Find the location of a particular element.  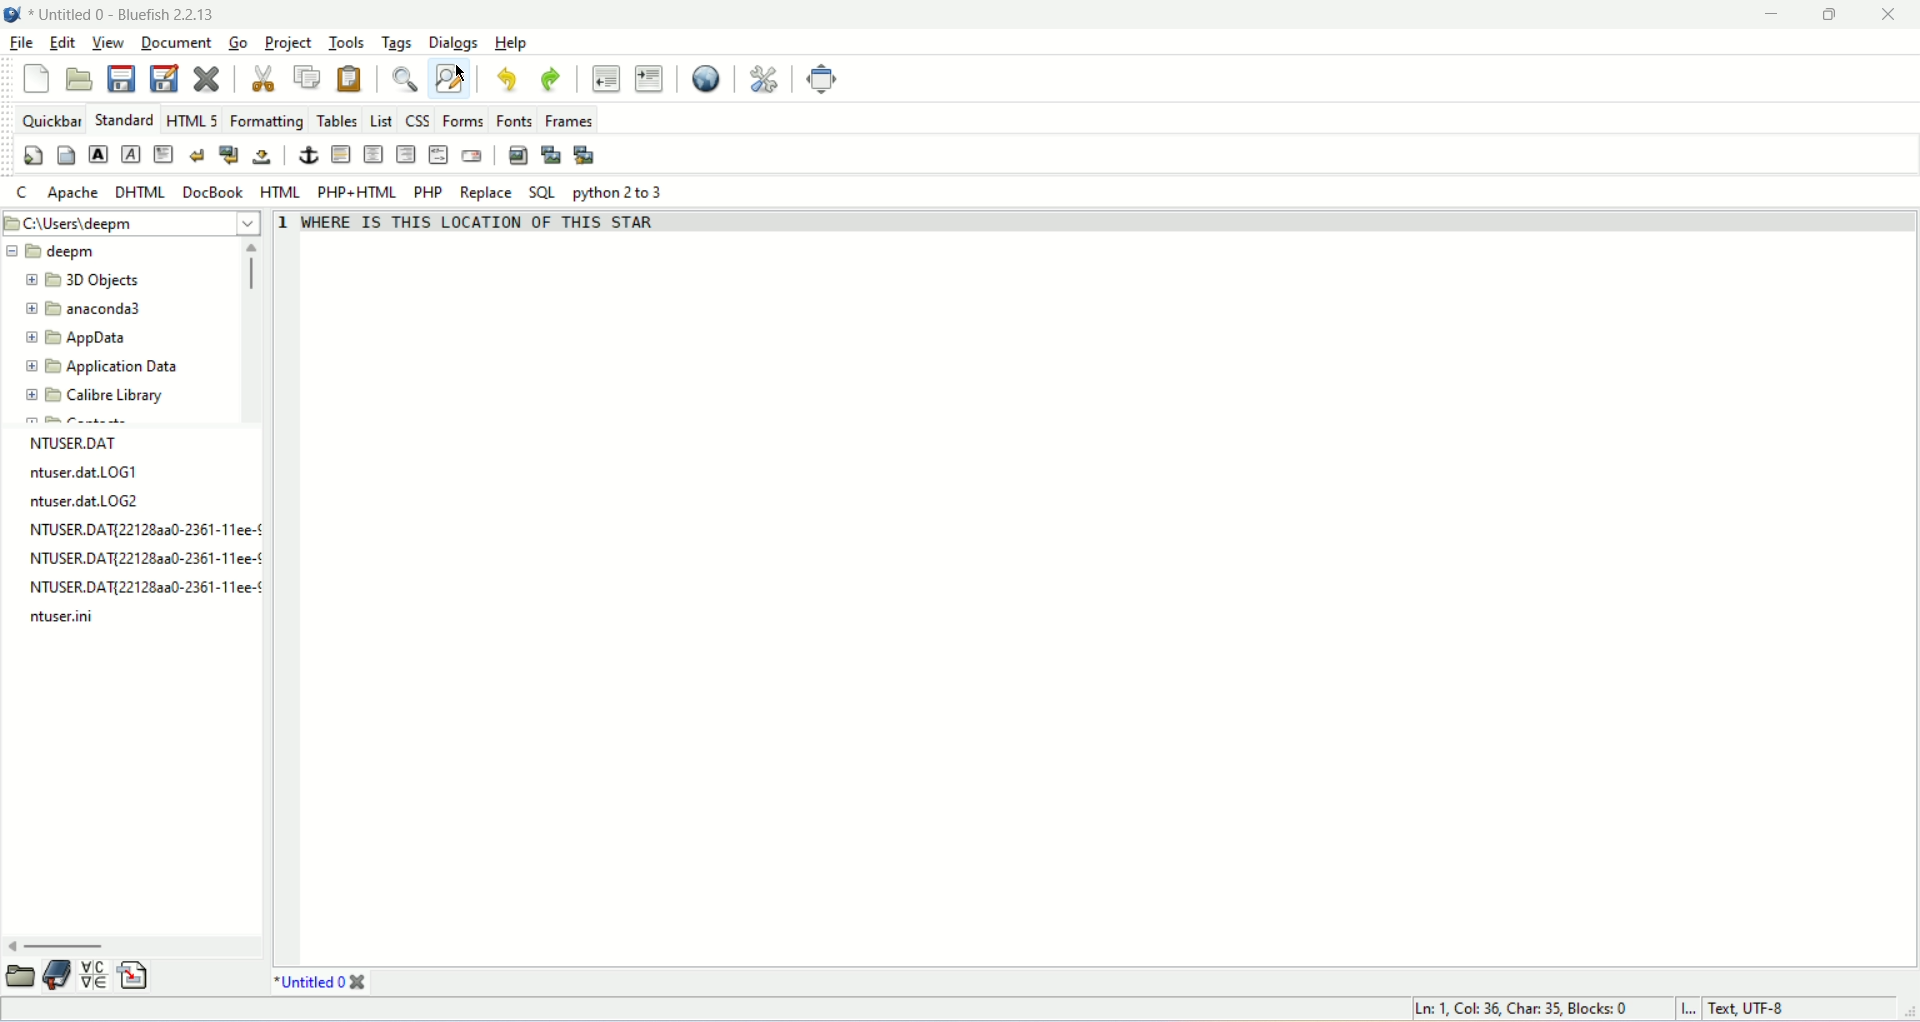

Calibre library is located at coordinates (95, 394).